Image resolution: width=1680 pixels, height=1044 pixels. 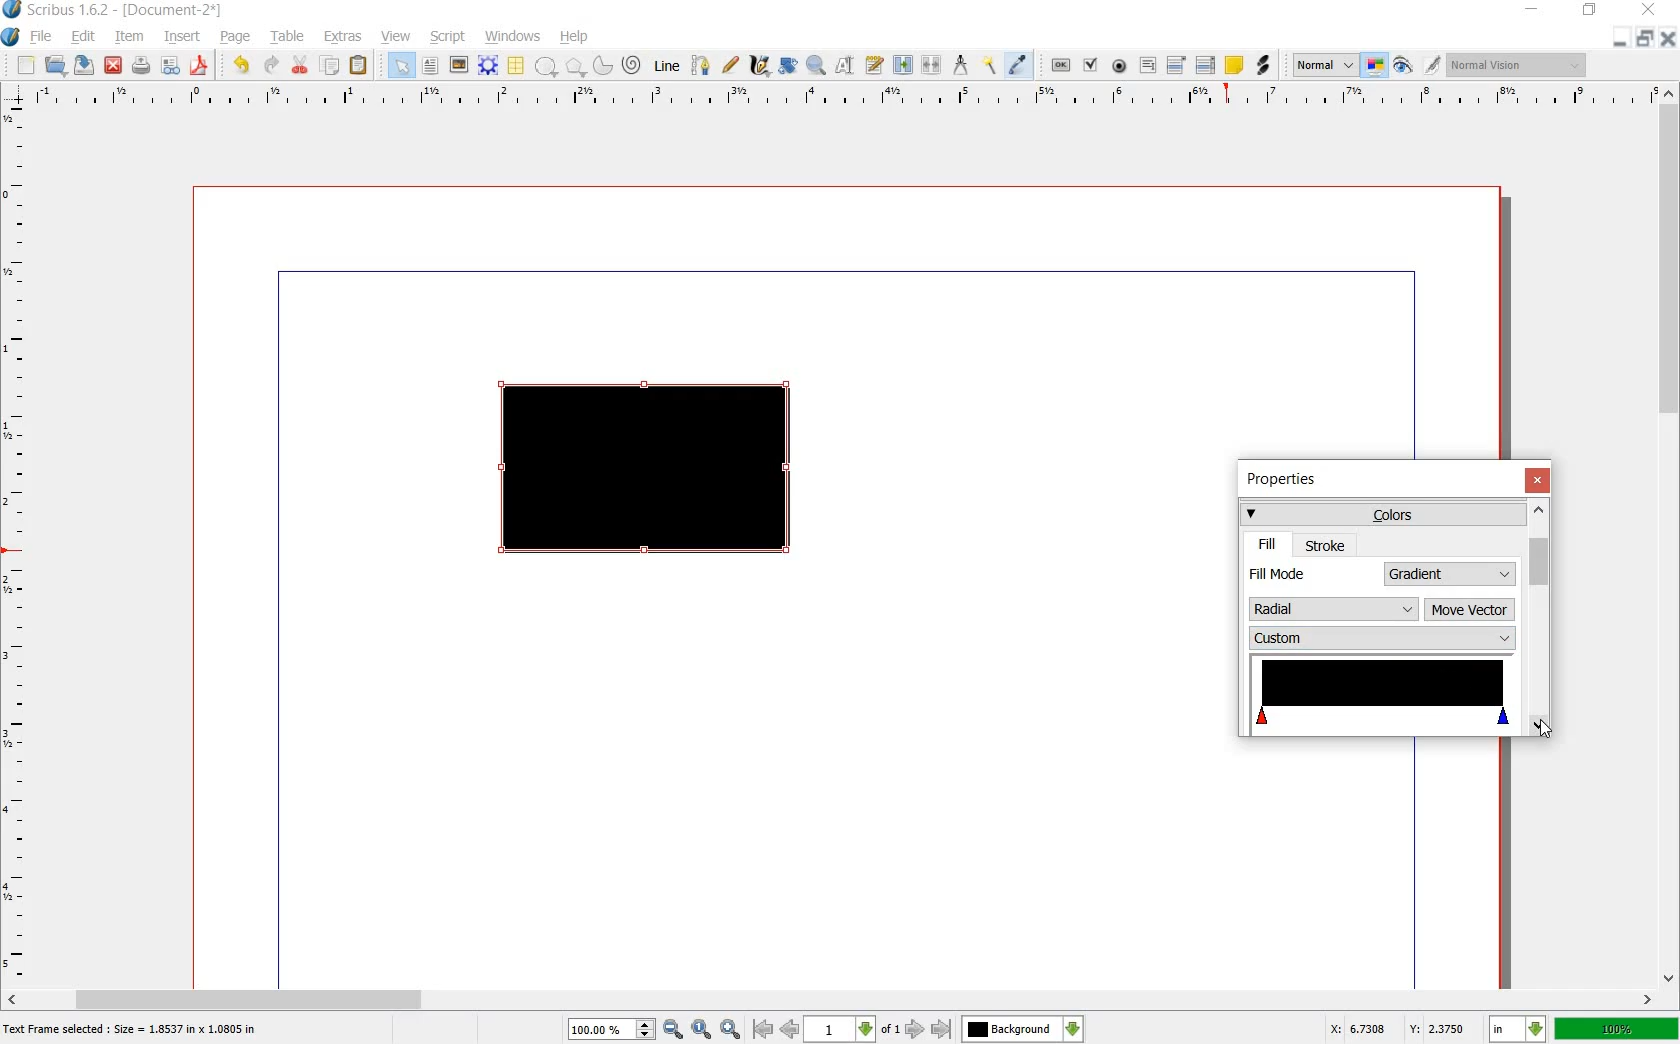 What do you see at coordinates (169, 66) in the screenshot?
I see `preflight verifier` at bounding box center [169, 66].